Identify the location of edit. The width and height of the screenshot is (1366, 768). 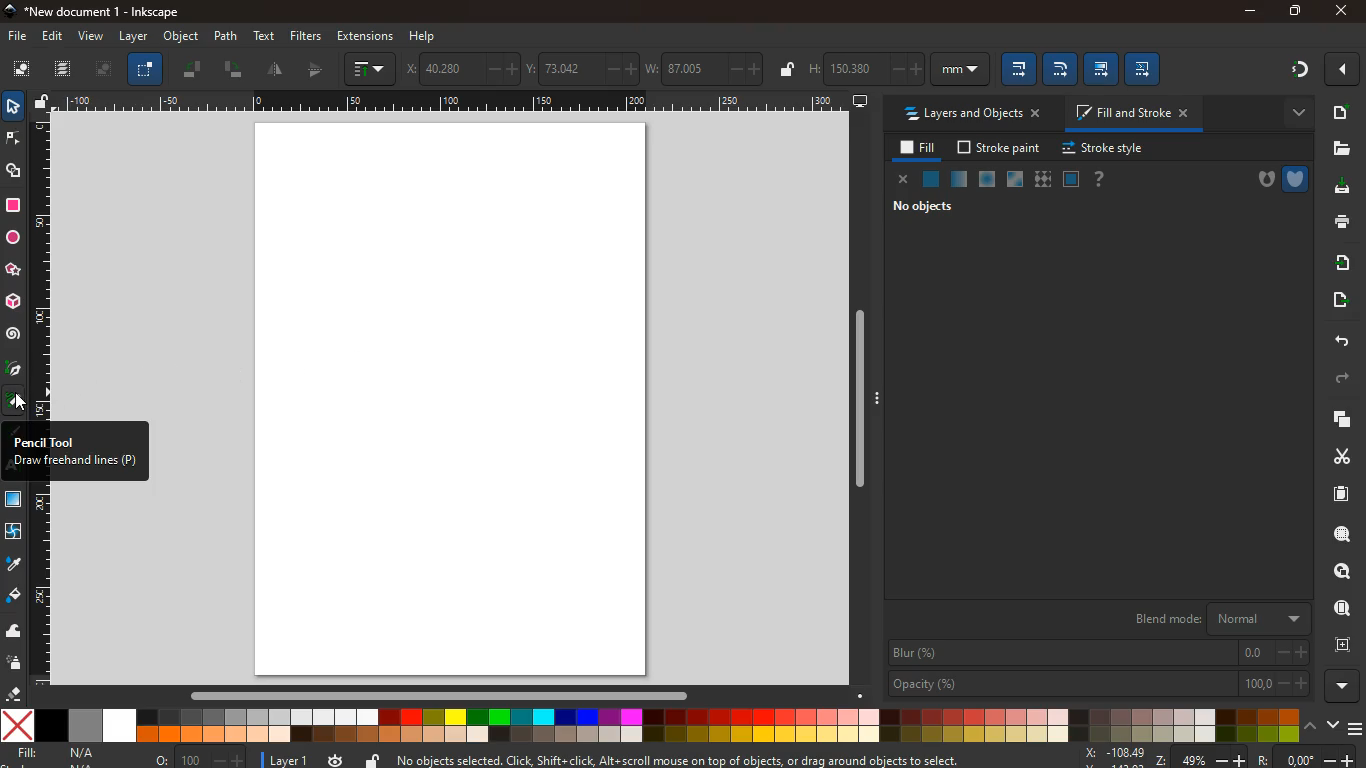
(1141, 69).